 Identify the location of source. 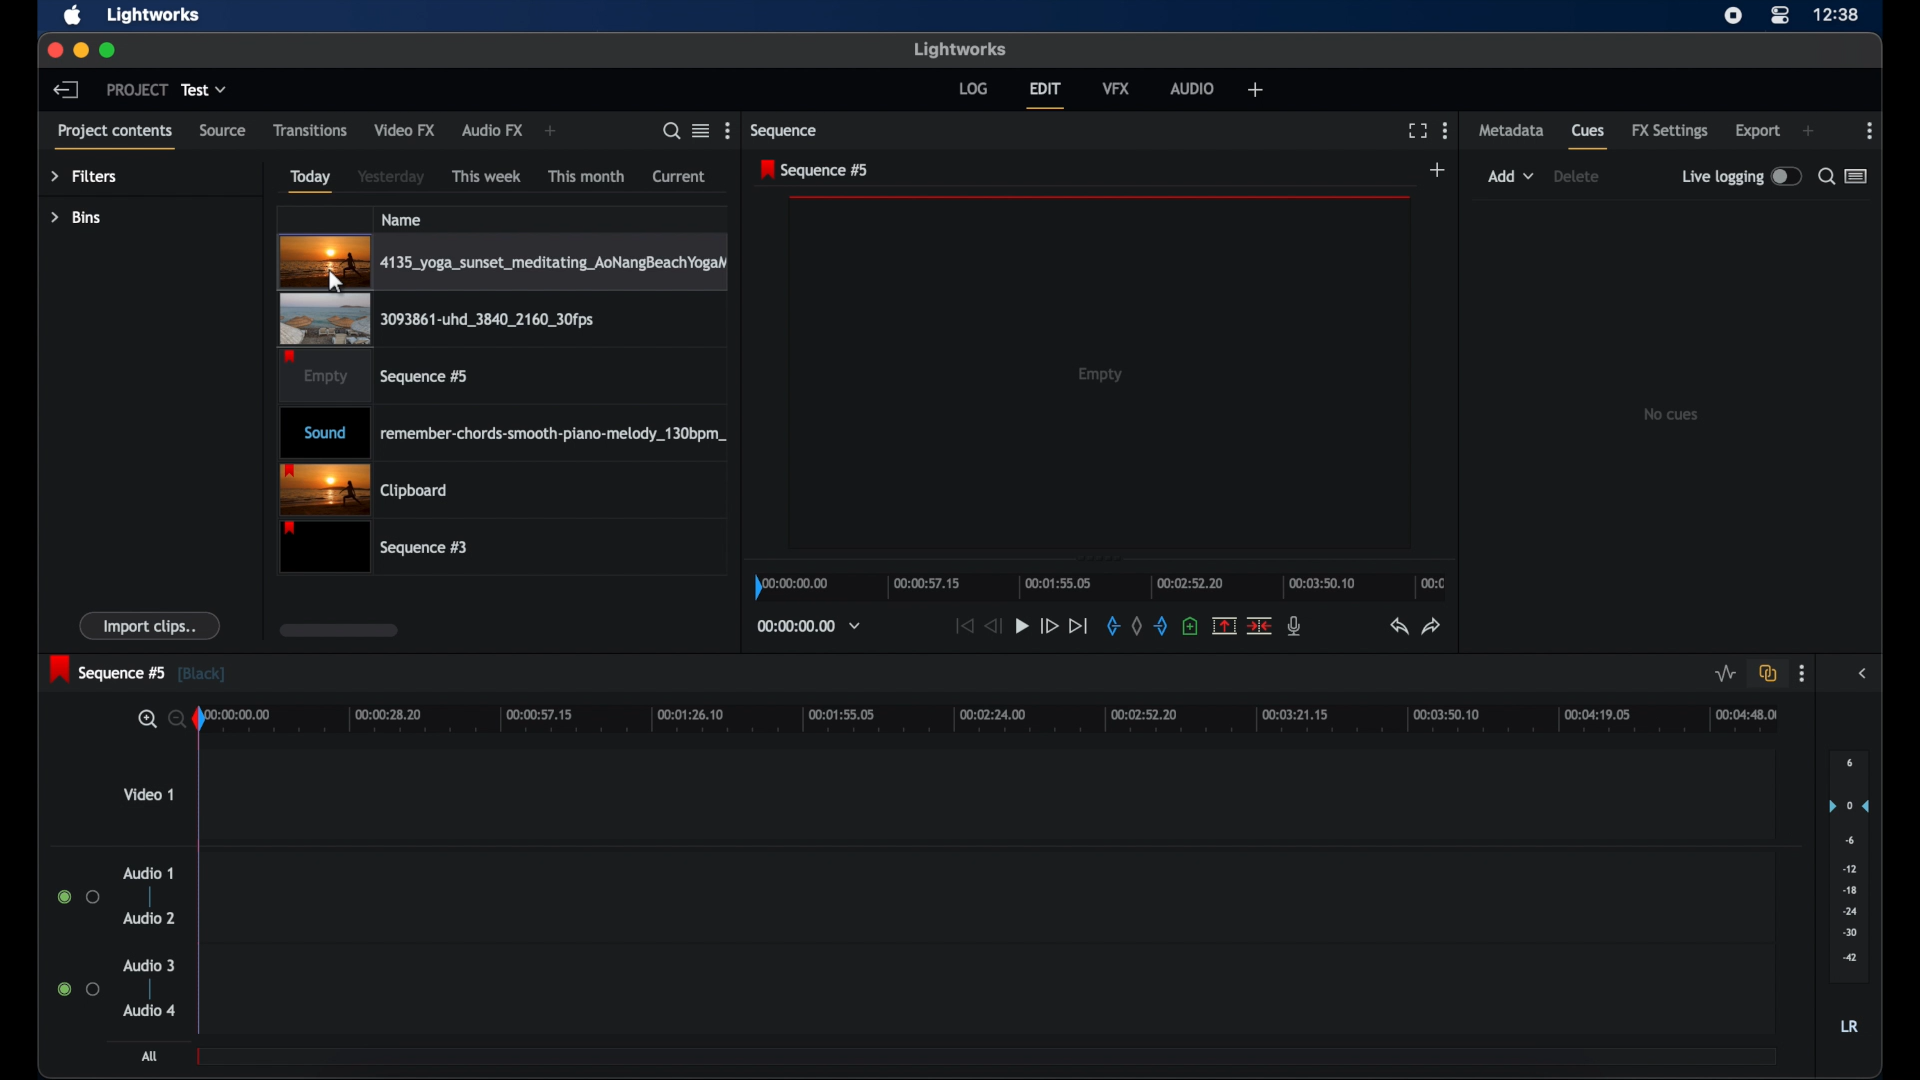
(222, 131).